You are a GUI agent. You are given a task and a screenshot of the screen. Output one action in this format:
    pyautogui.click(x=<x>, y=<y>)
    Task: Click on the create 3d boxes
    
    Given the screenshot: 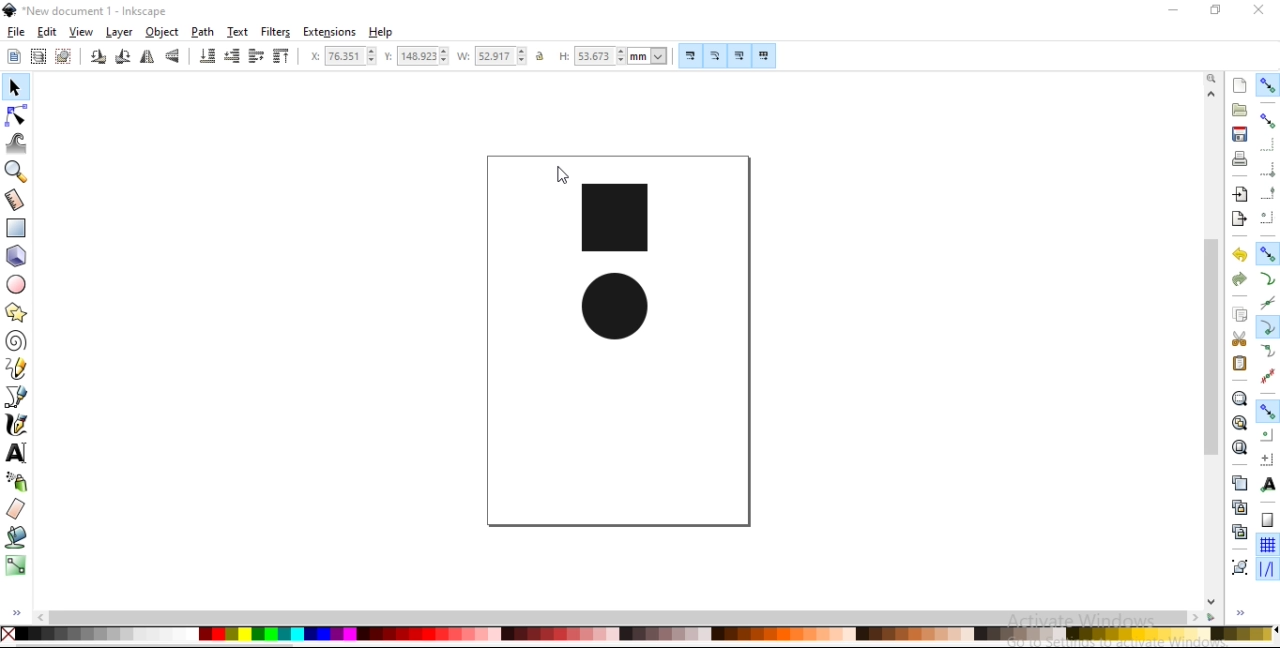 What is the action you would take?
    pyautogui.click(x=18, y=257)
    